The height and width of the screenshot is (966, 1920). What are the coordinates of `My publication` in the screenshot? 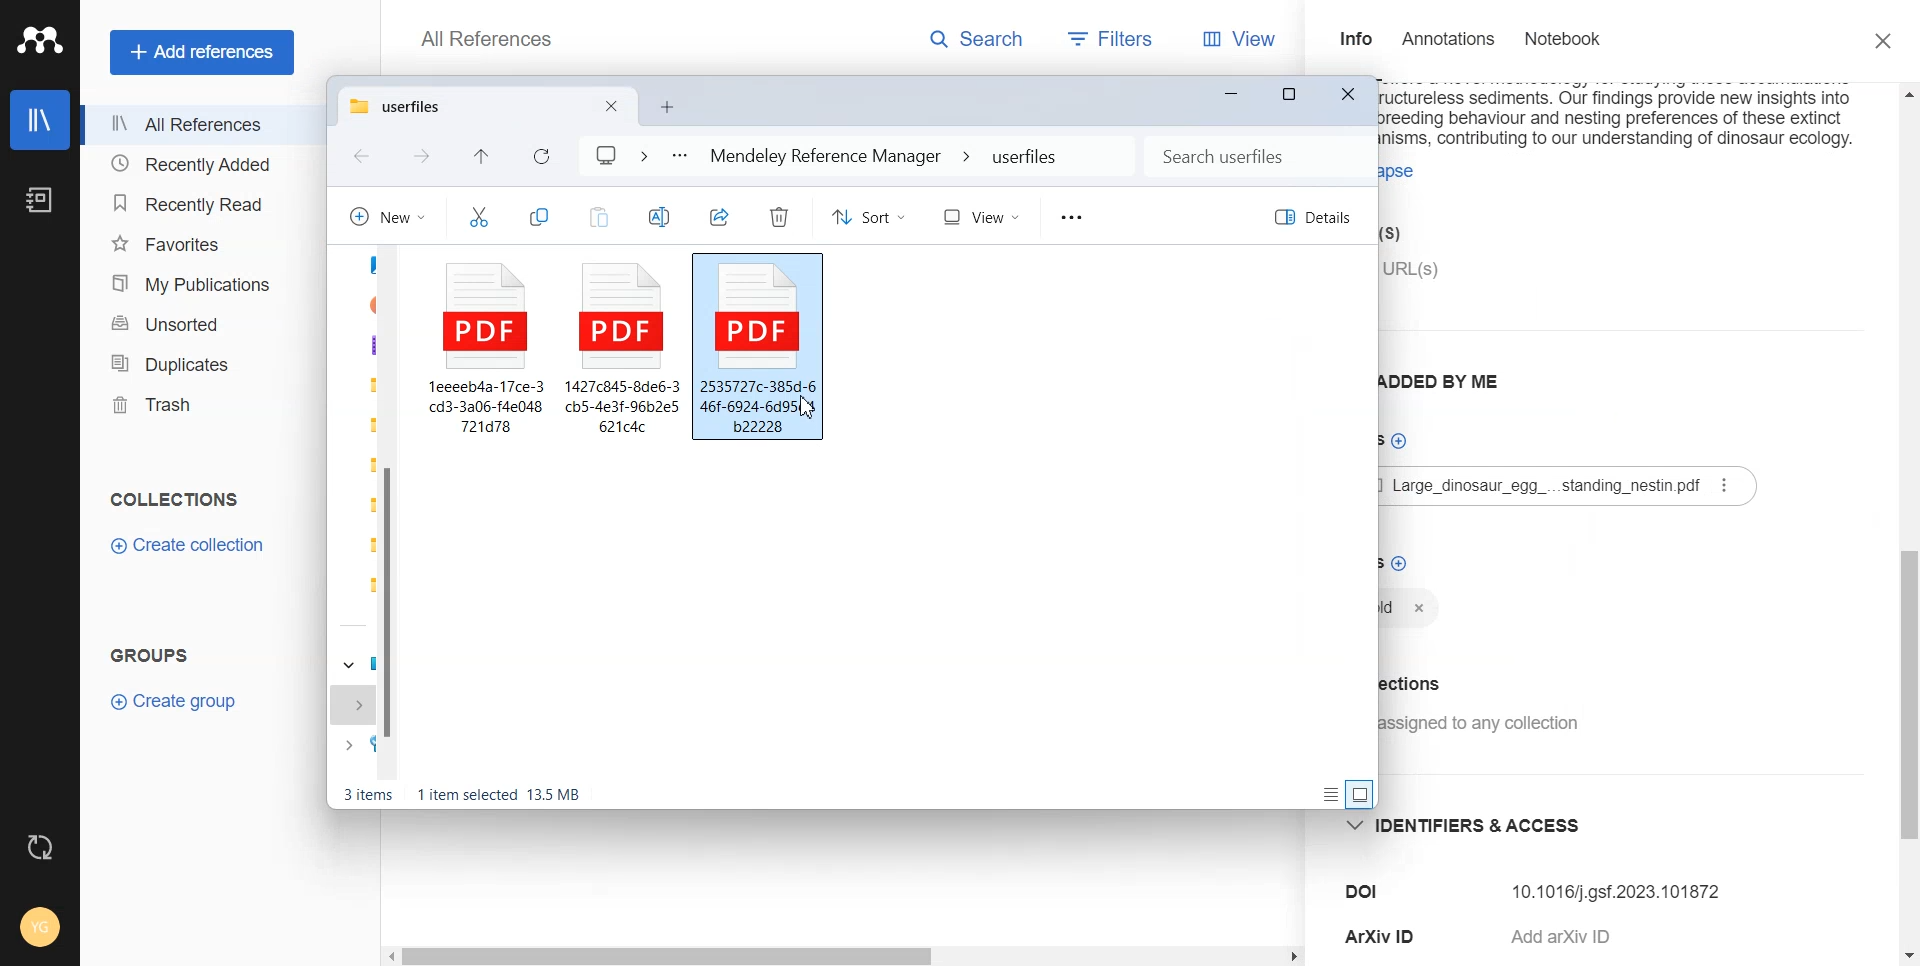 It's located at (205, 283).